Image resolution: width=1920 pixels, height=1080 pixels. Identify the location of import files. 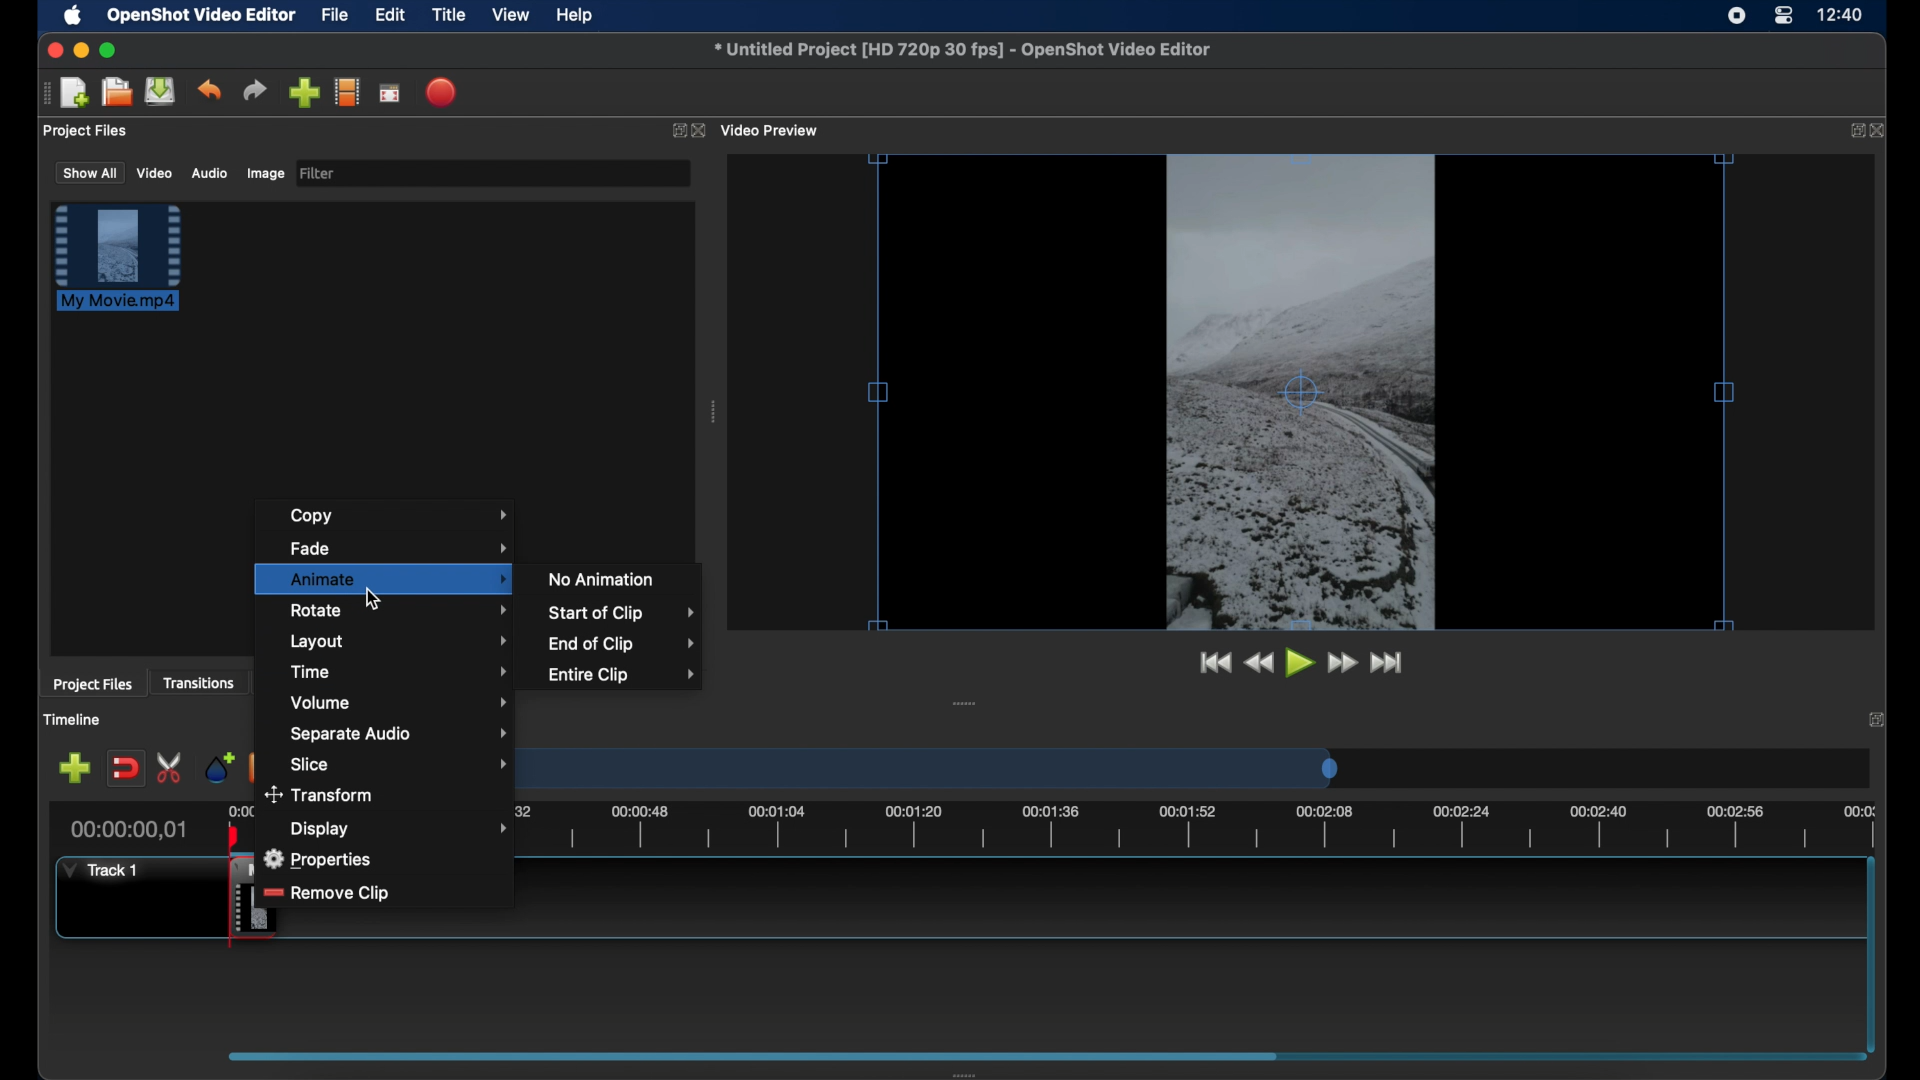
(304, 93).